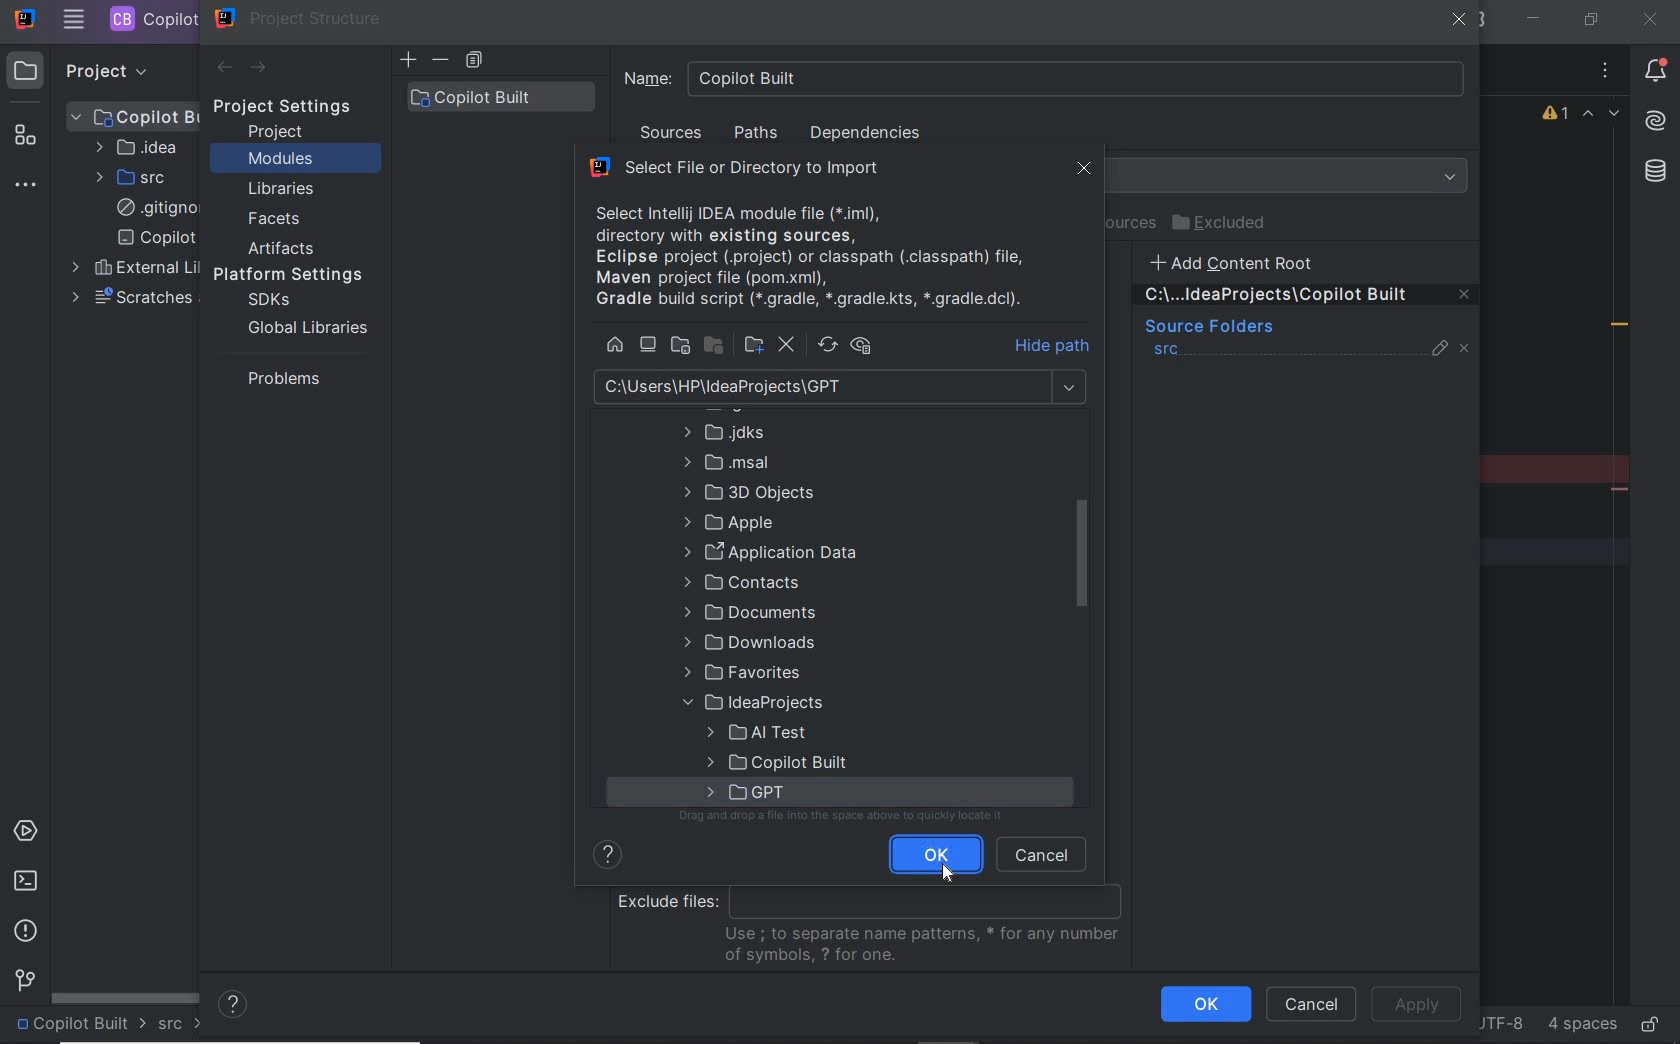  What do you see at coordinates (785, 344) in the screenshot?
I see `delete` at bounding box center [785, 344].